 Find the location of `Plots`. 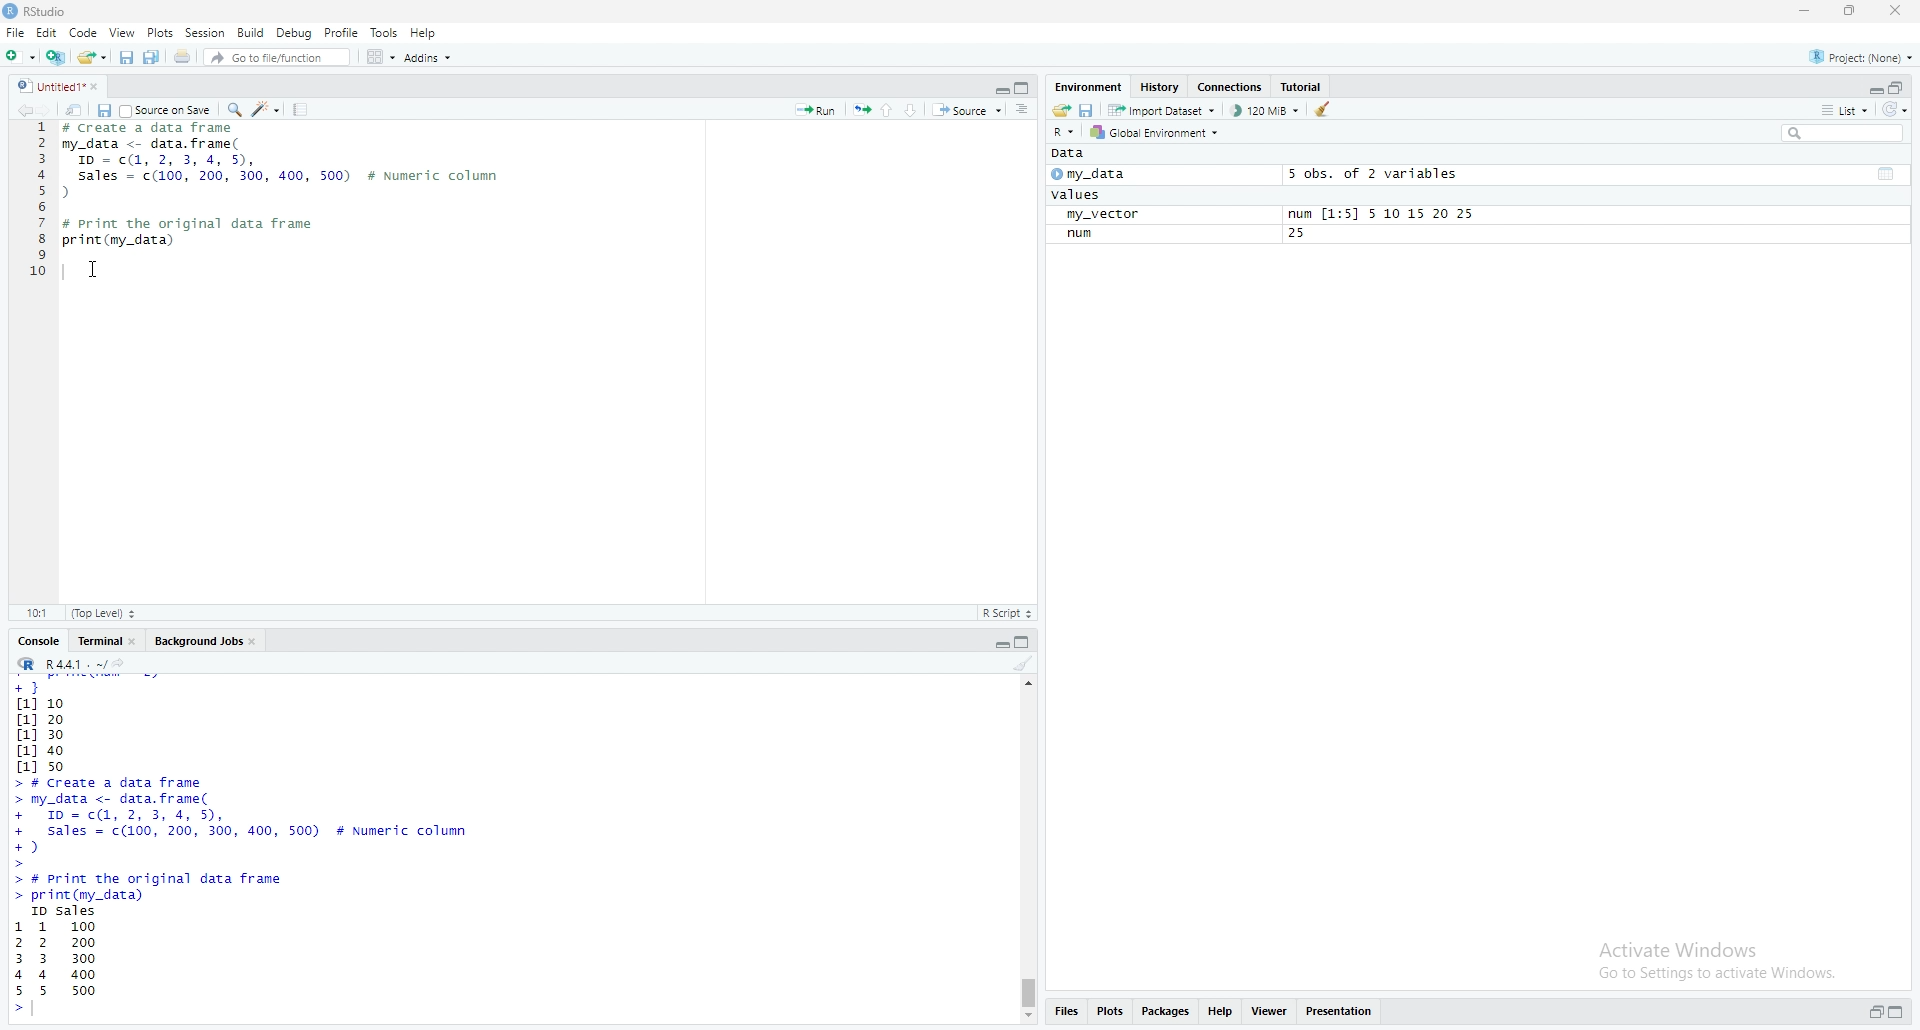

Plots is located at coordinates (154, 33).